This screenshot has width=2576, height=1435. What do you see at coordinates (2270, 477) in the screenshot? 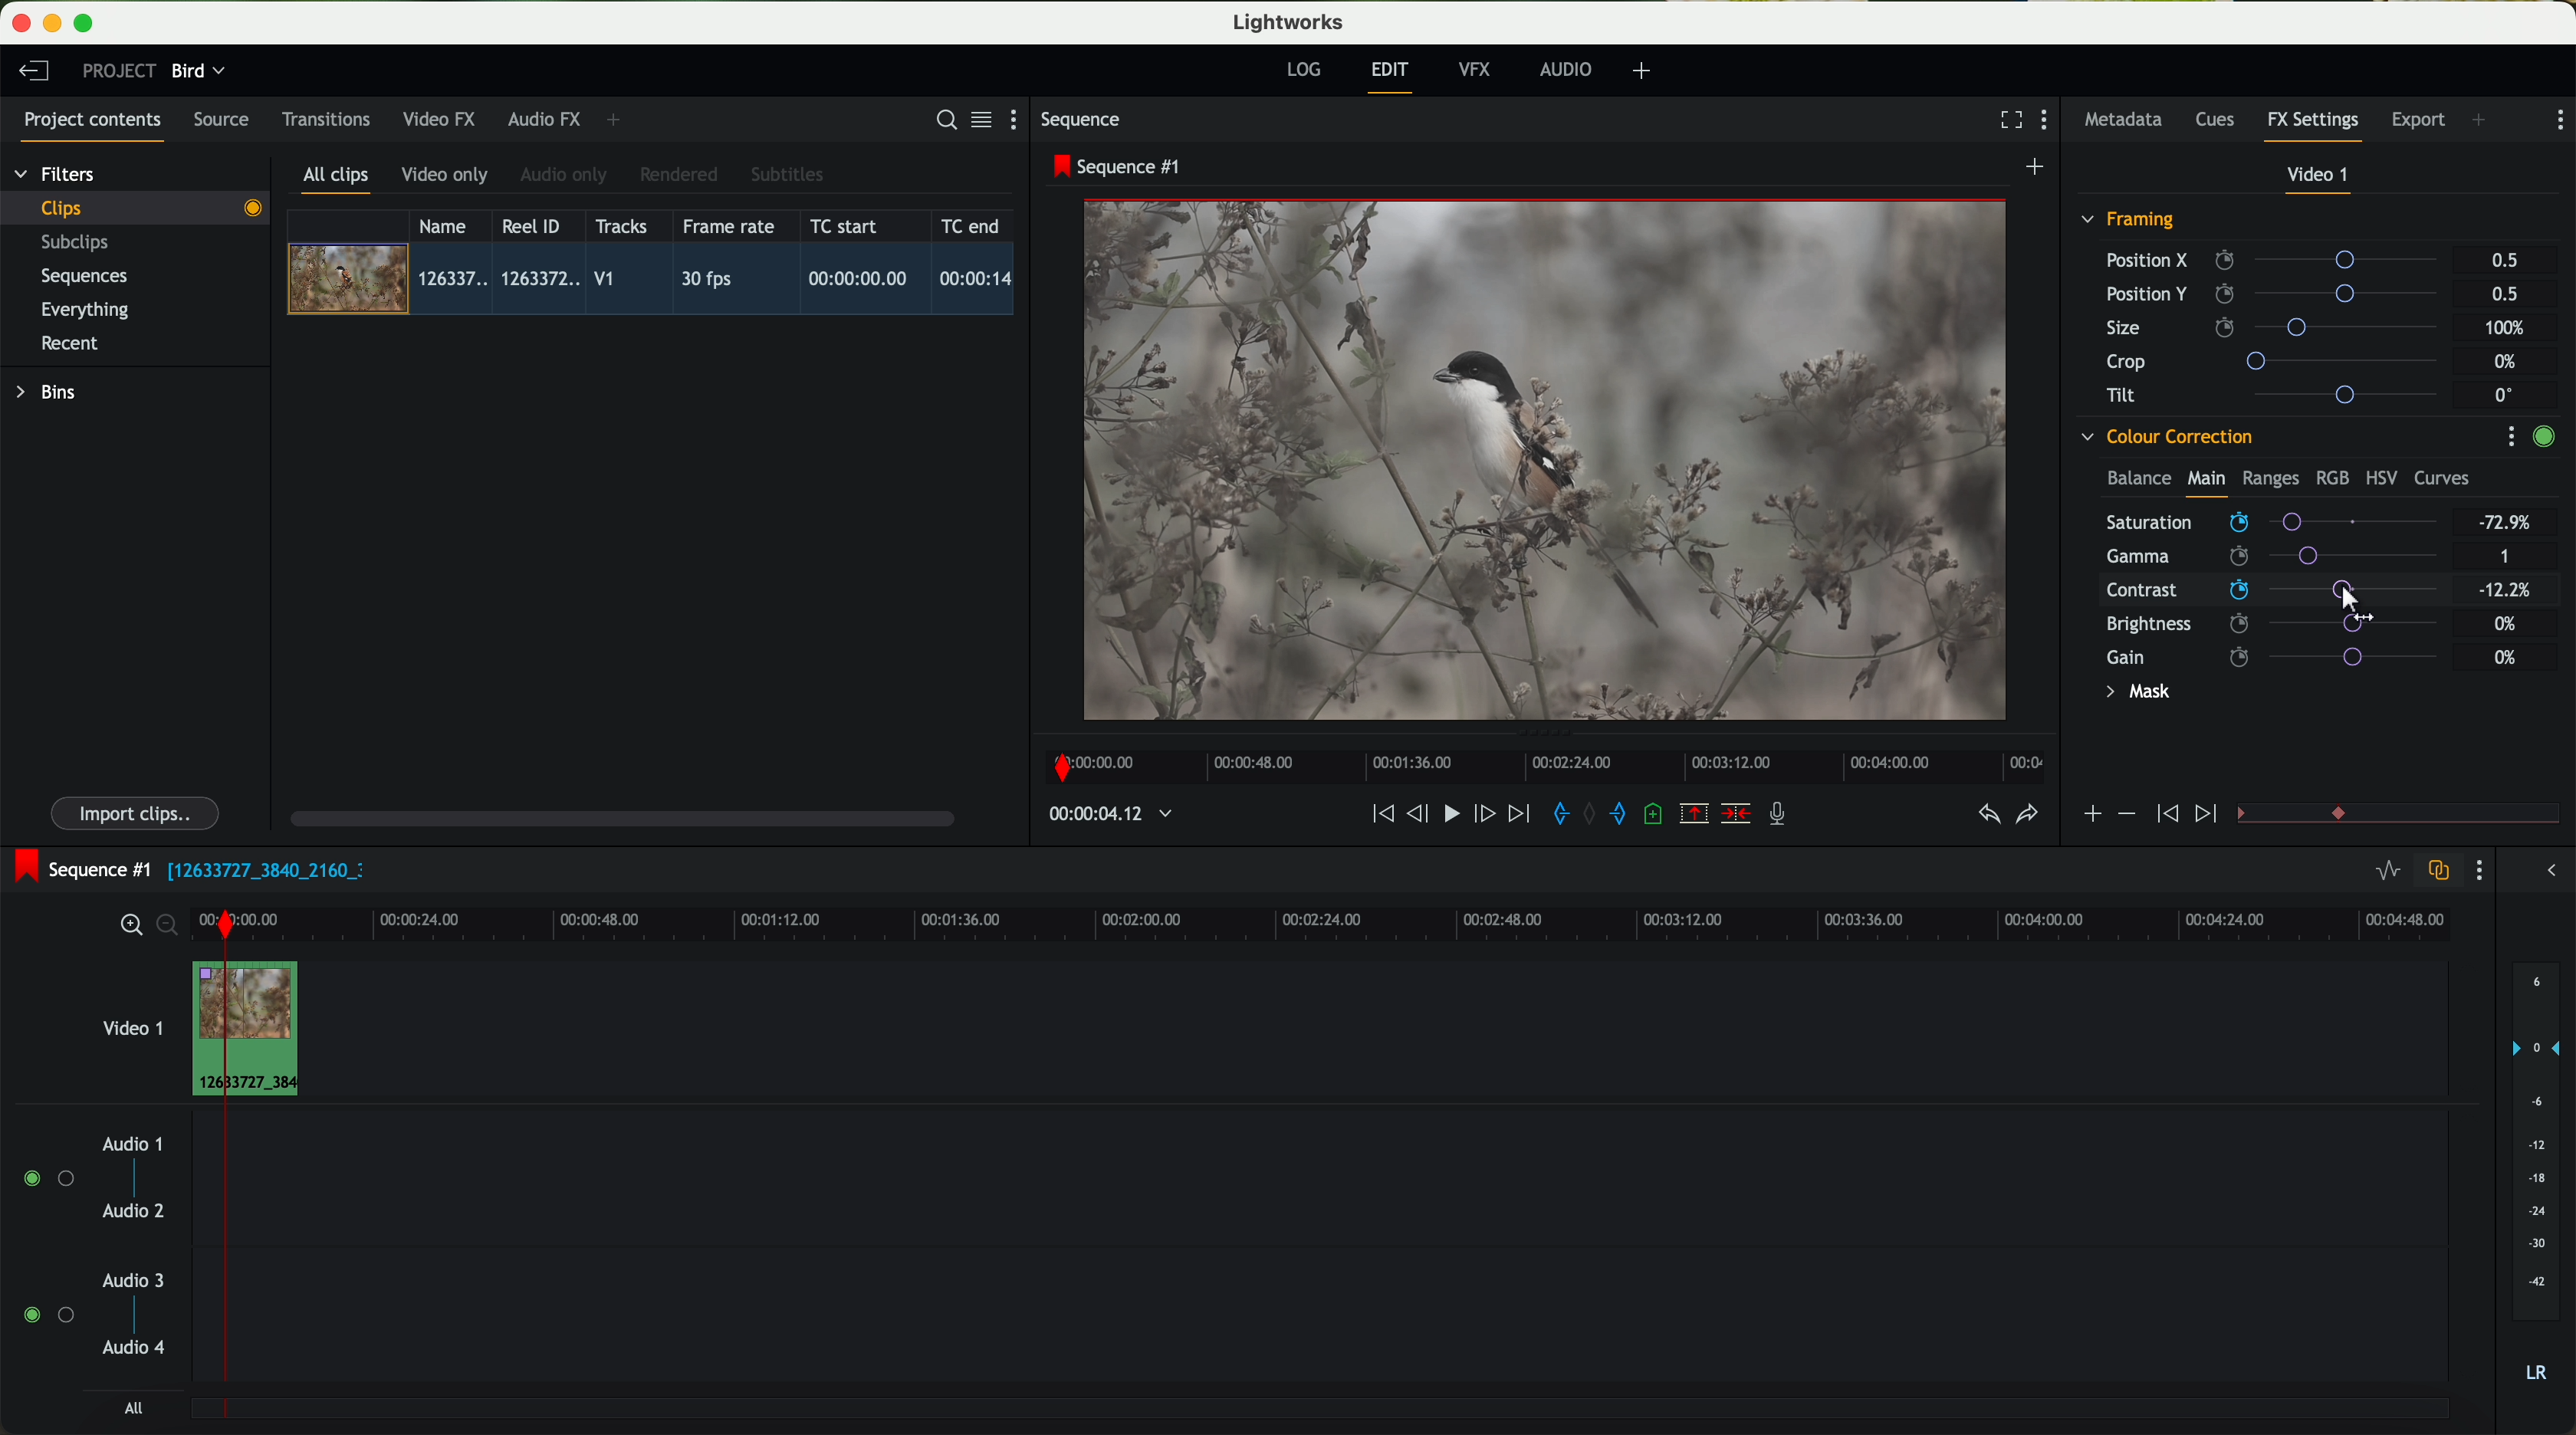
I see `ranges` at bounding box center [2270, 477].